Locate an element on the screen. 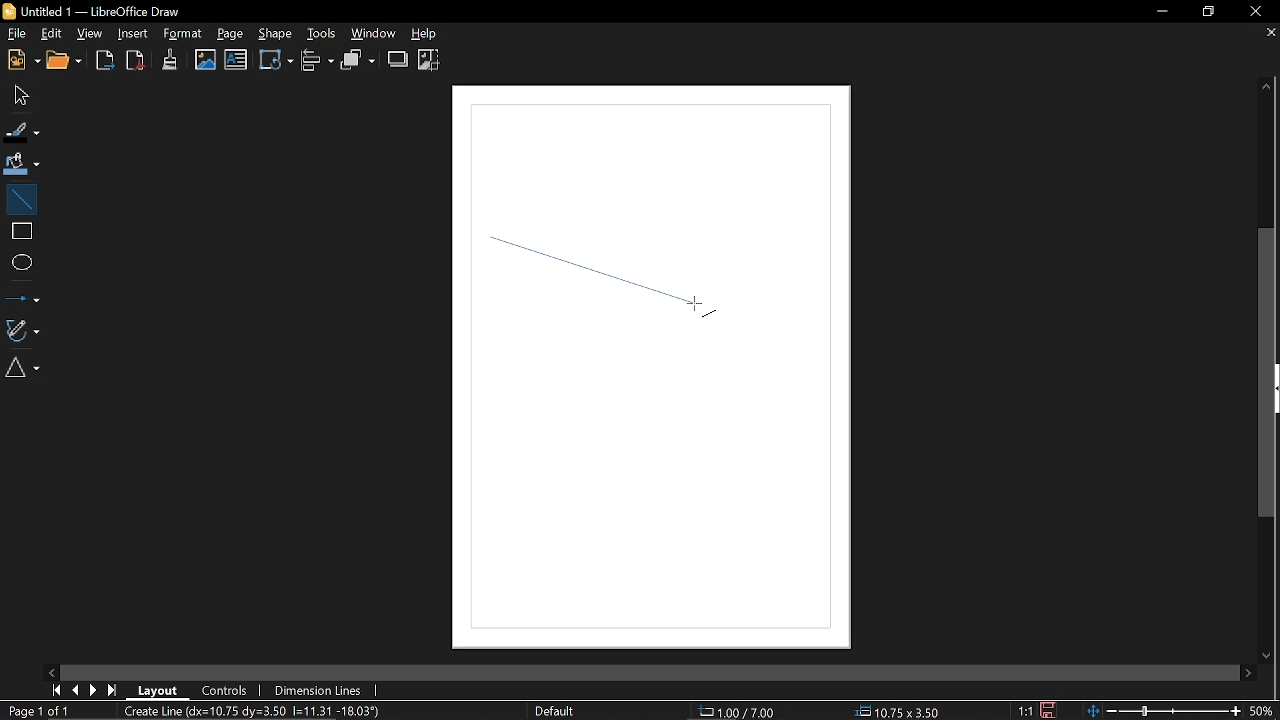 This screenshot has width=1280, height=720. View is located at coordinates (93, 33).